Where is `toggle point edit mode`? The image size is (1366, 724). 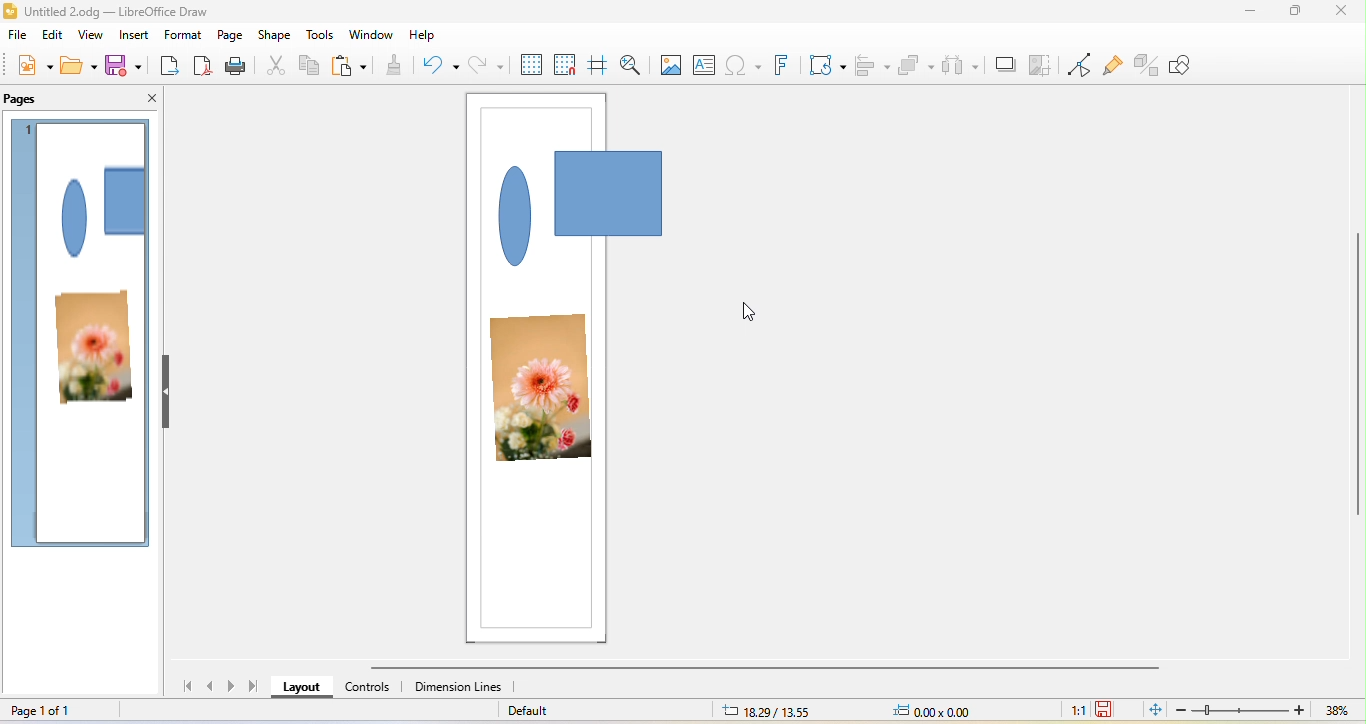 toggle point edit mode is located at coordinates (1080, 63).